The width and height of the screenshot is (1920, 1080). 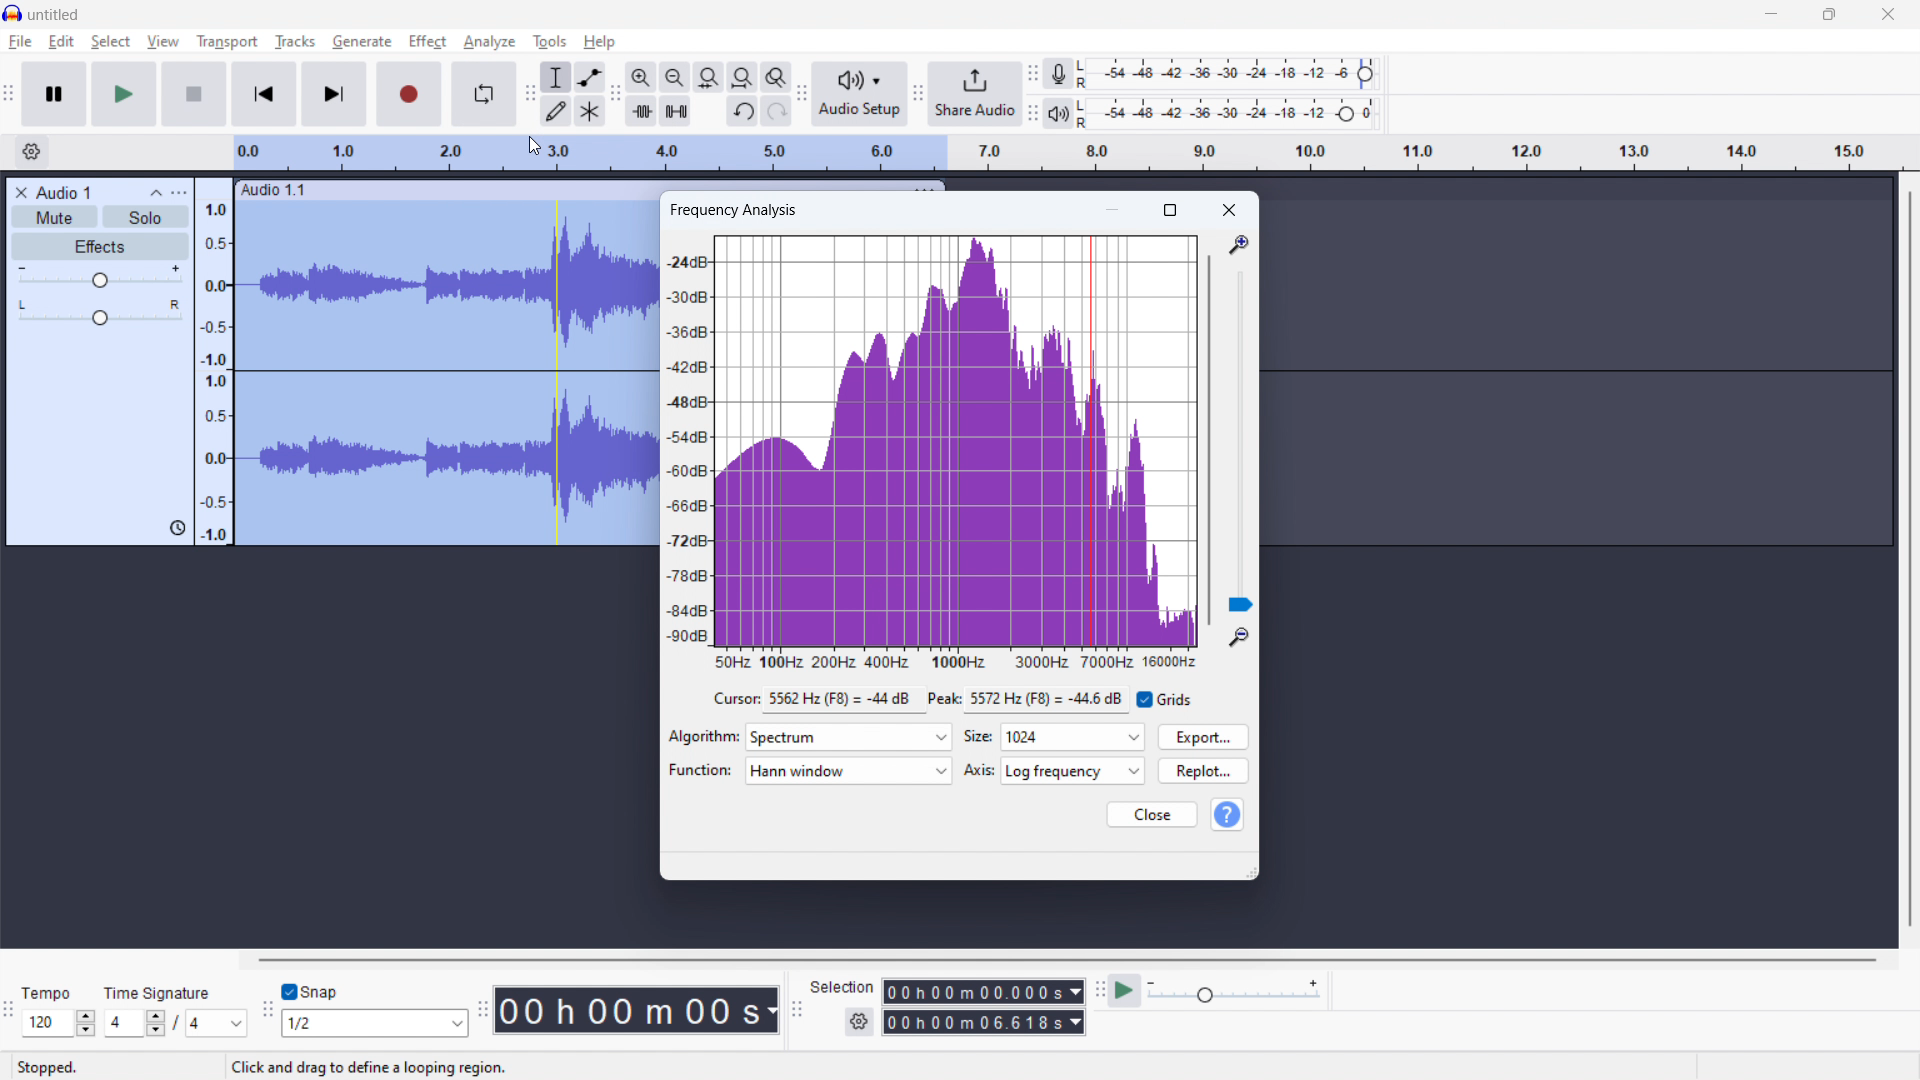 What do you see at coordinates (984, 1023) in the screenshot?
I see `end time` at bounding box center [984, 1023].